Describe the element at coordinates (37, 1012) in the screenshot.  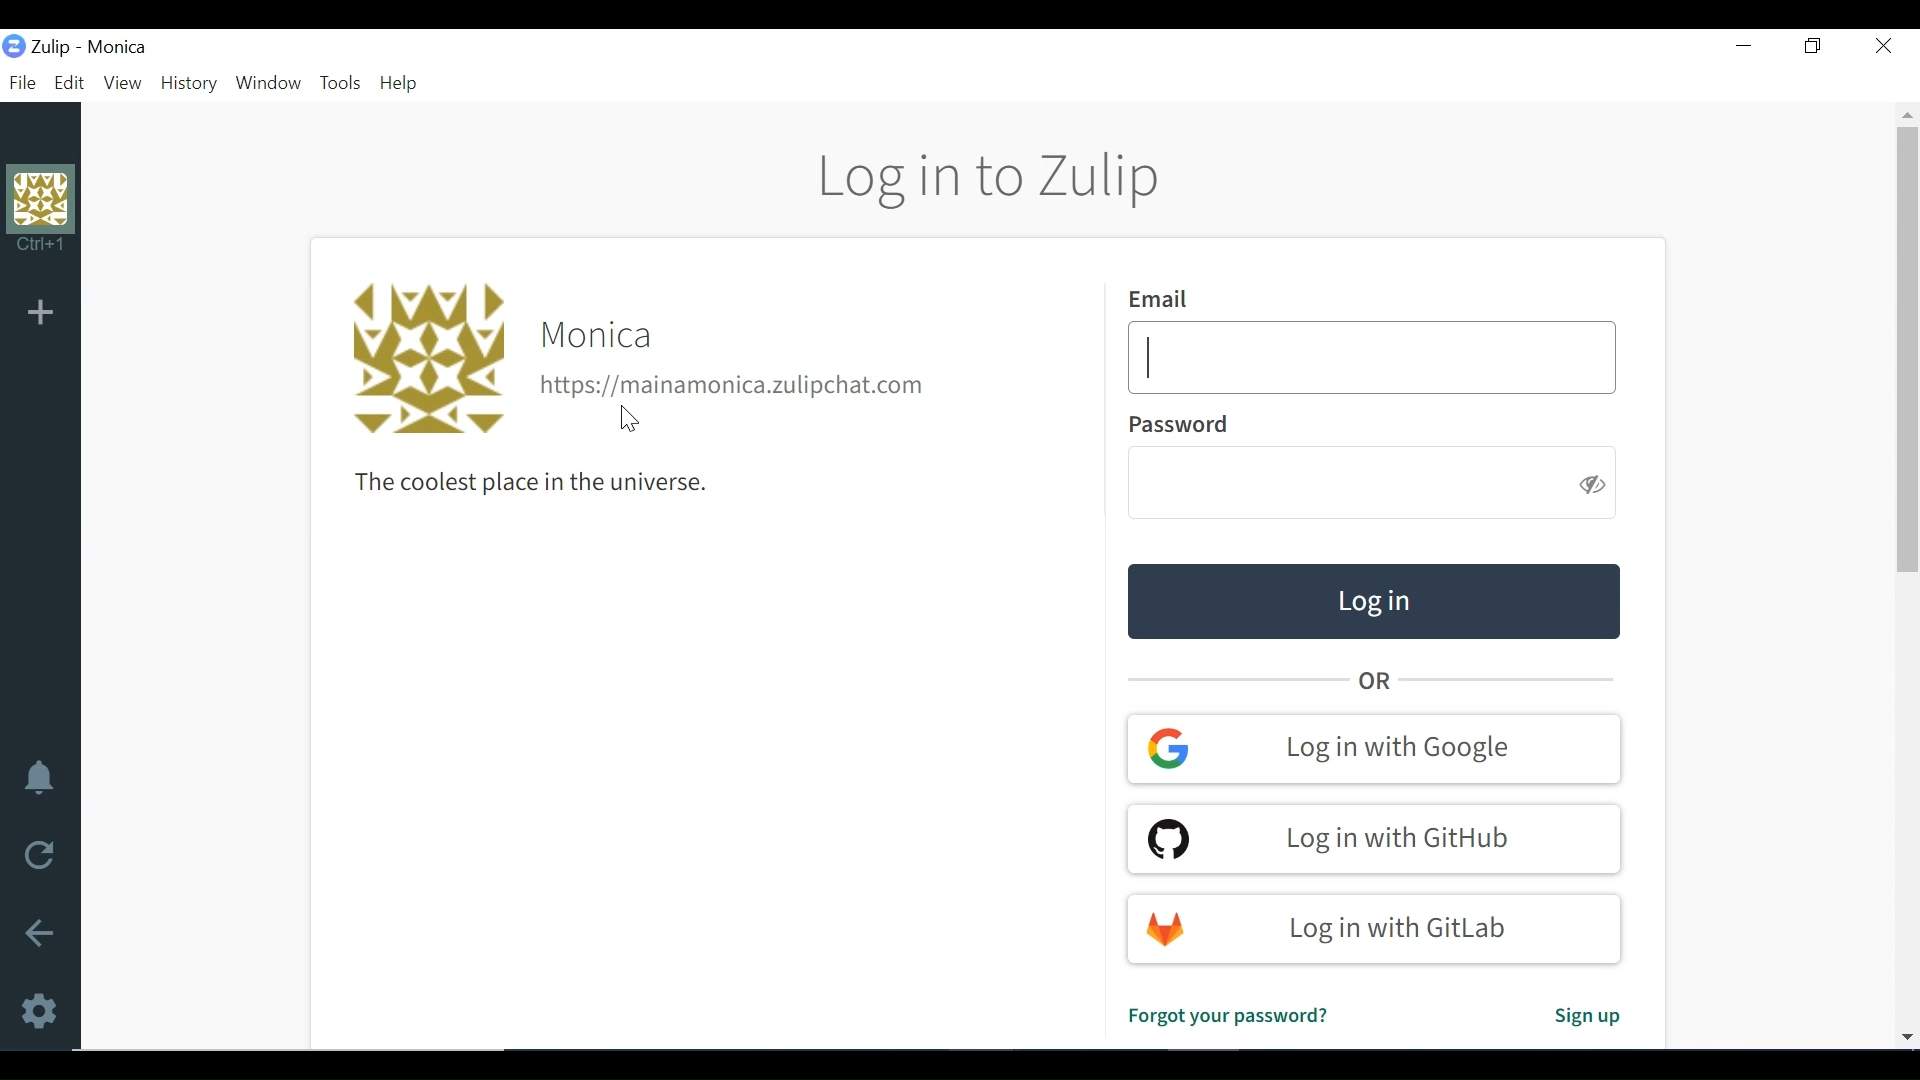
I see `Settings` at that location.